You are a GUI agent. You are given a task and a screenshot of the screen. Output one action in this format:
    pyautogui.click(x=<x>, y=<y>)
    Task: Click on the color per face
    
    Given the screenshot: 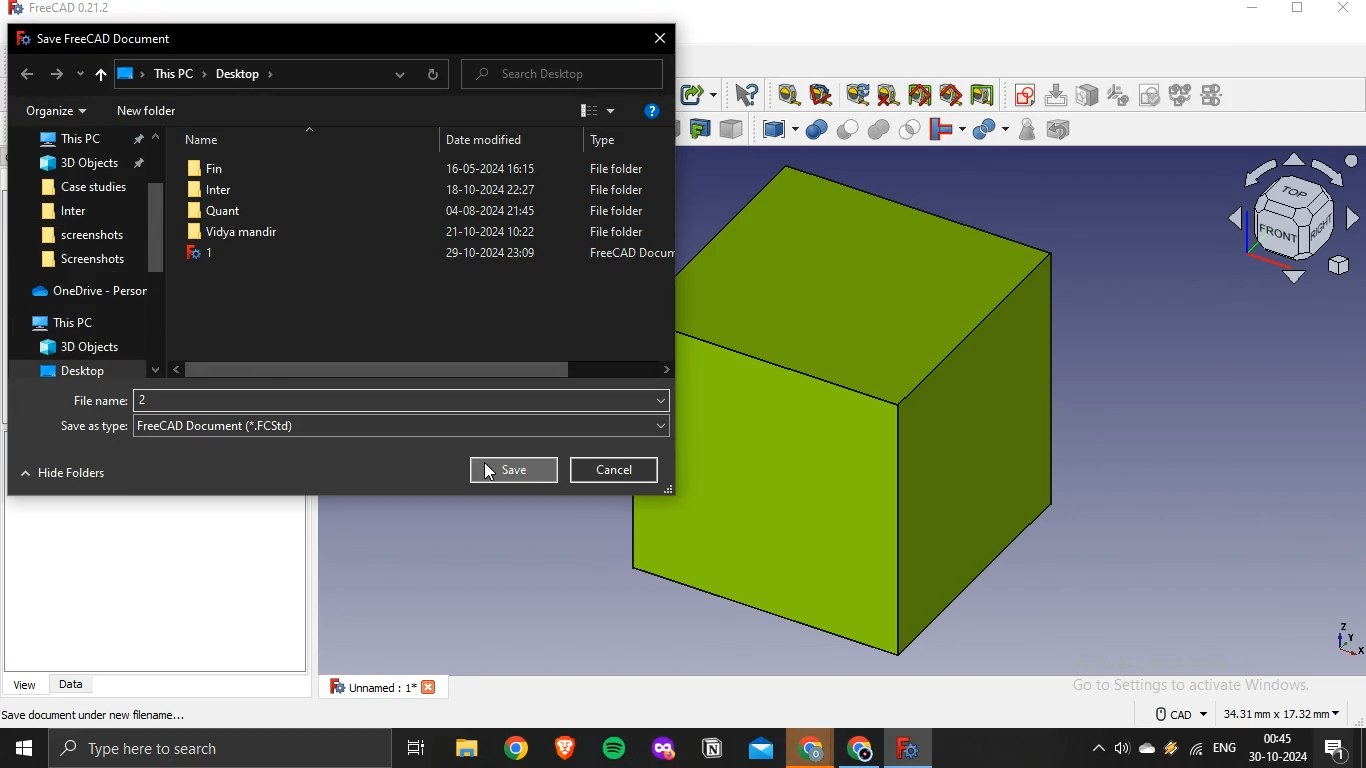 What is the action you would take?
    pyautogui.click(x=731, y=129)
    